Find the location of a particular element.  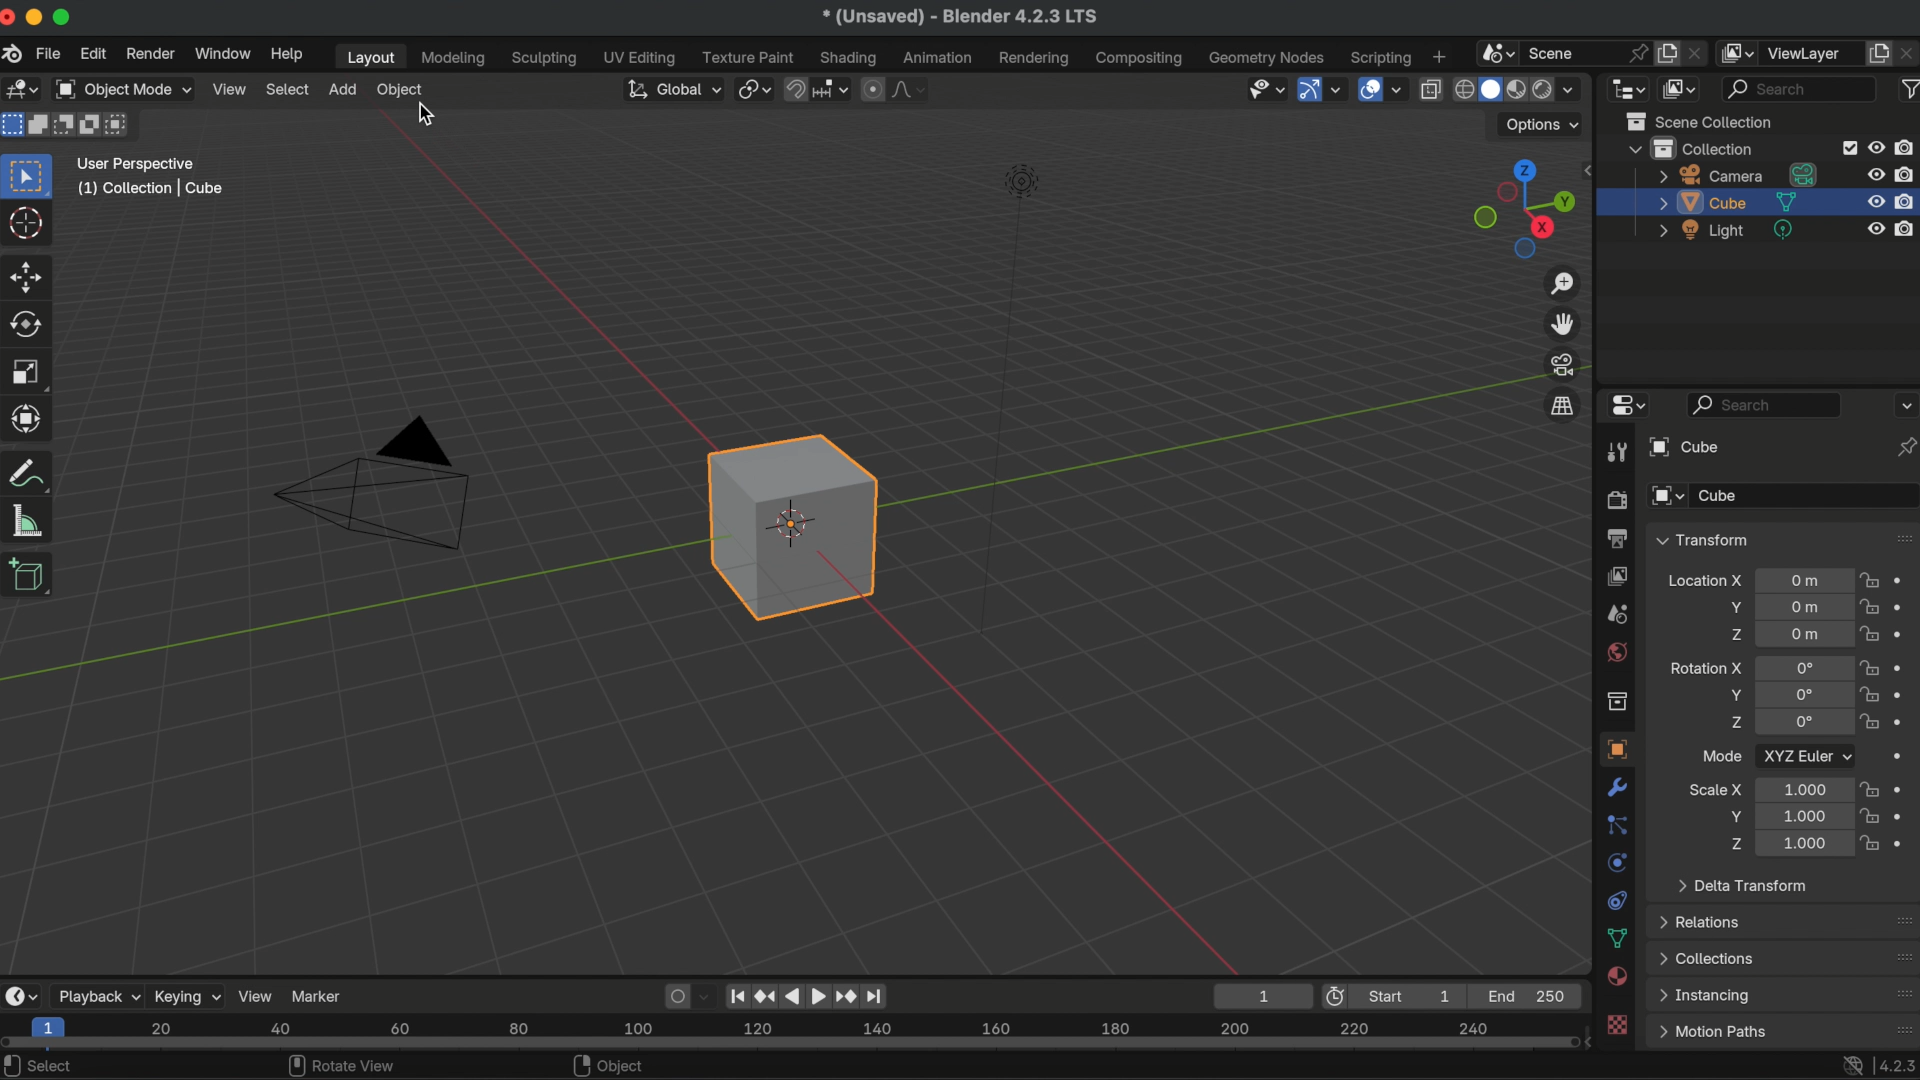

transform pivot point is located at coordinates (752, 86).